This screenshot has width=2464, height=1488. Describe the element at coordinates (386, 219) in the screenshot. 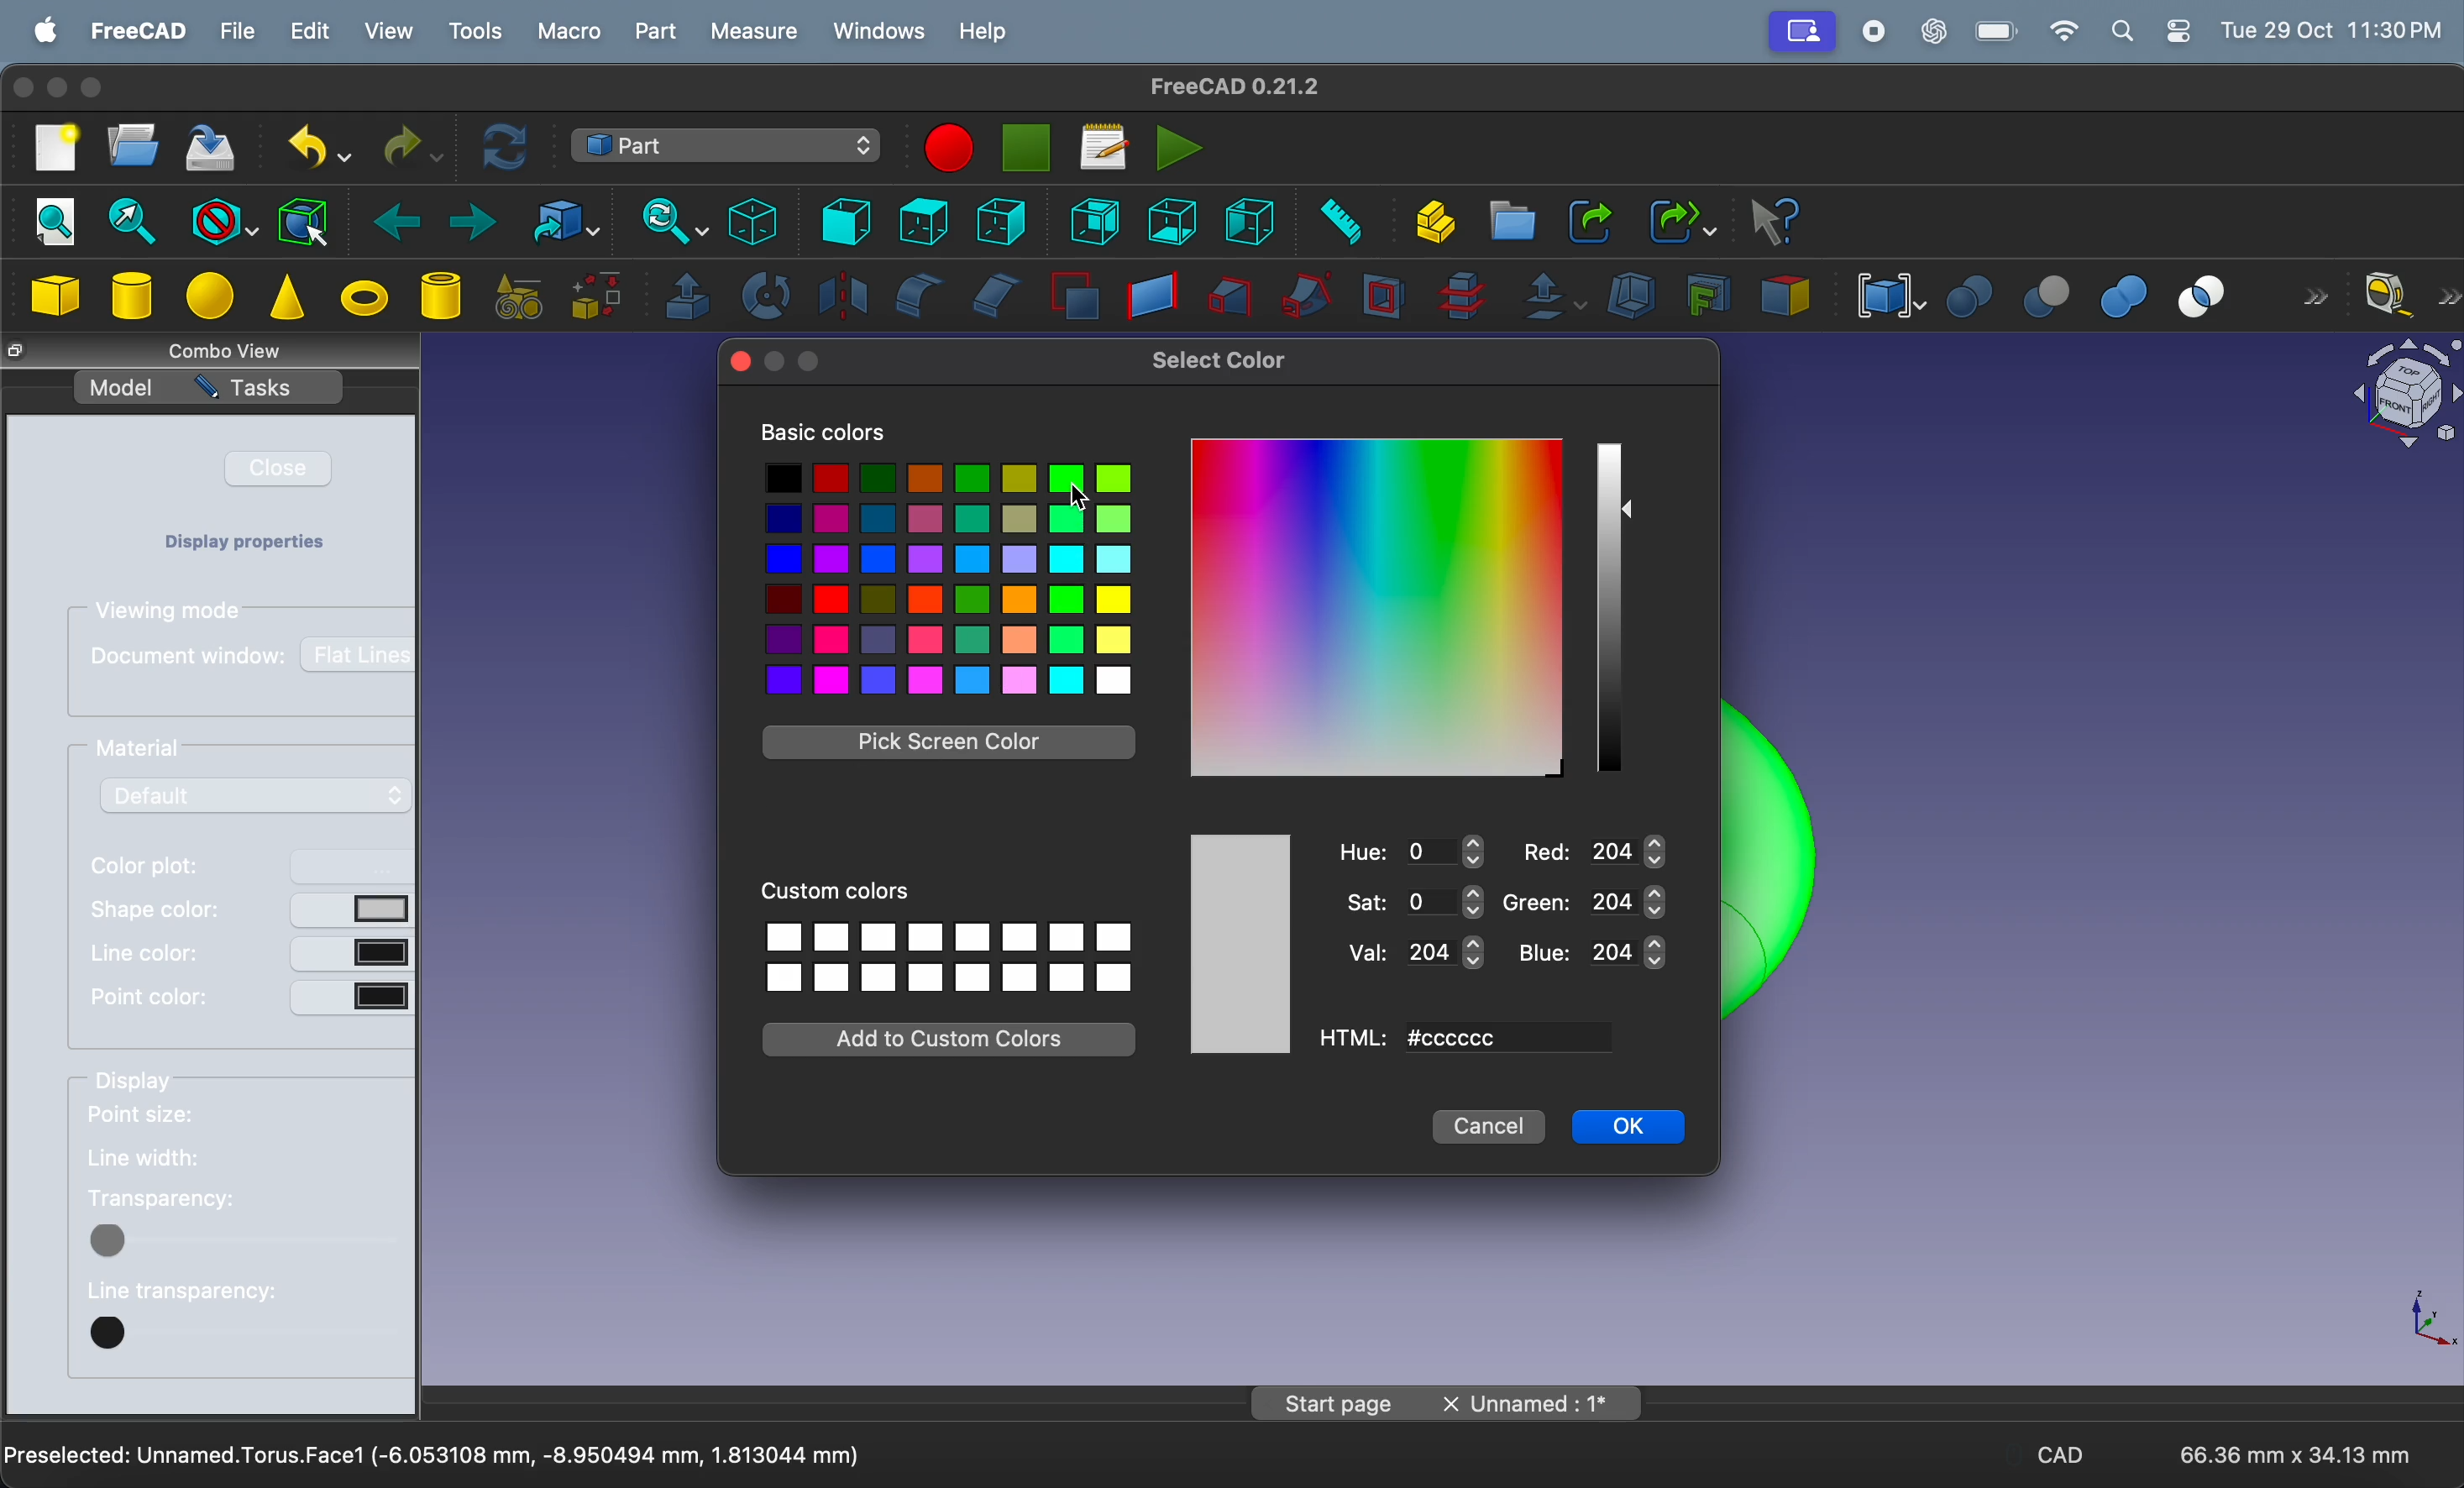

I see `backward` at that location.